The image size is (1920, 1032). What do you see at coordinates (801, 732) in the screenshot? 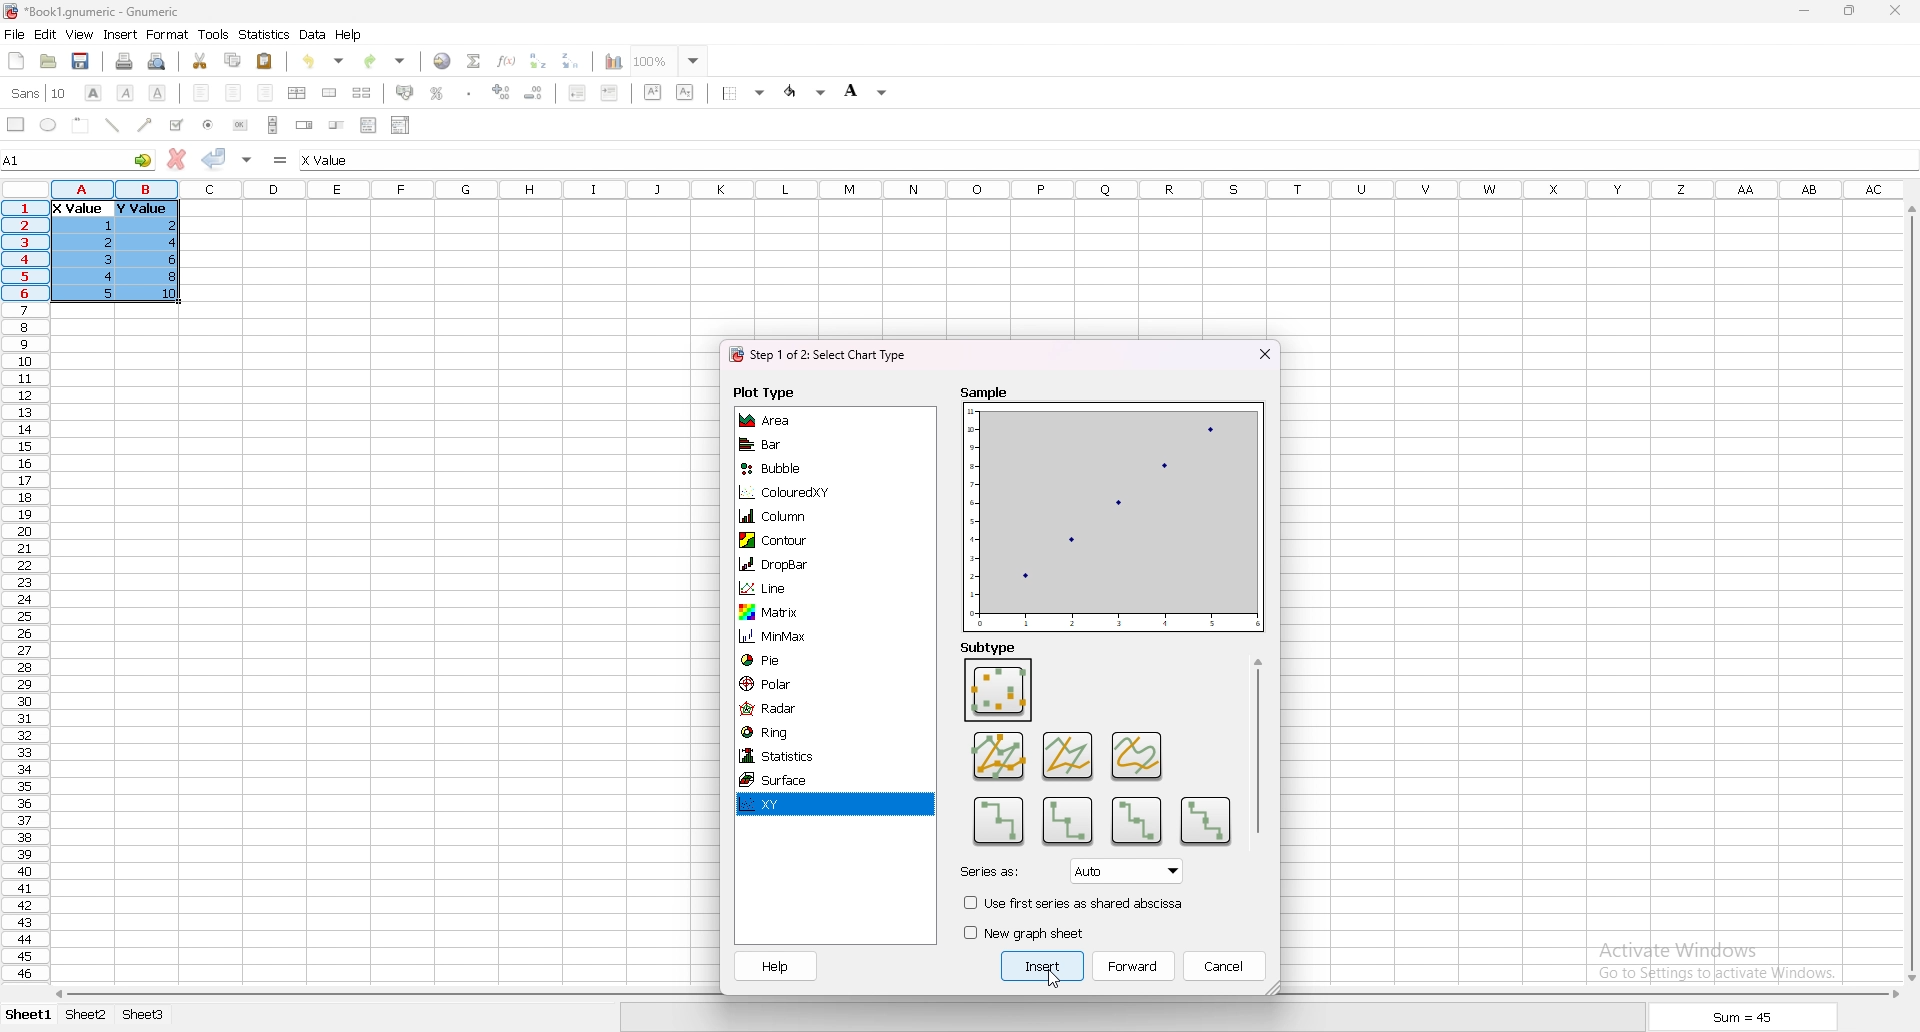
I see `ring` at bounding box center [801, 732].